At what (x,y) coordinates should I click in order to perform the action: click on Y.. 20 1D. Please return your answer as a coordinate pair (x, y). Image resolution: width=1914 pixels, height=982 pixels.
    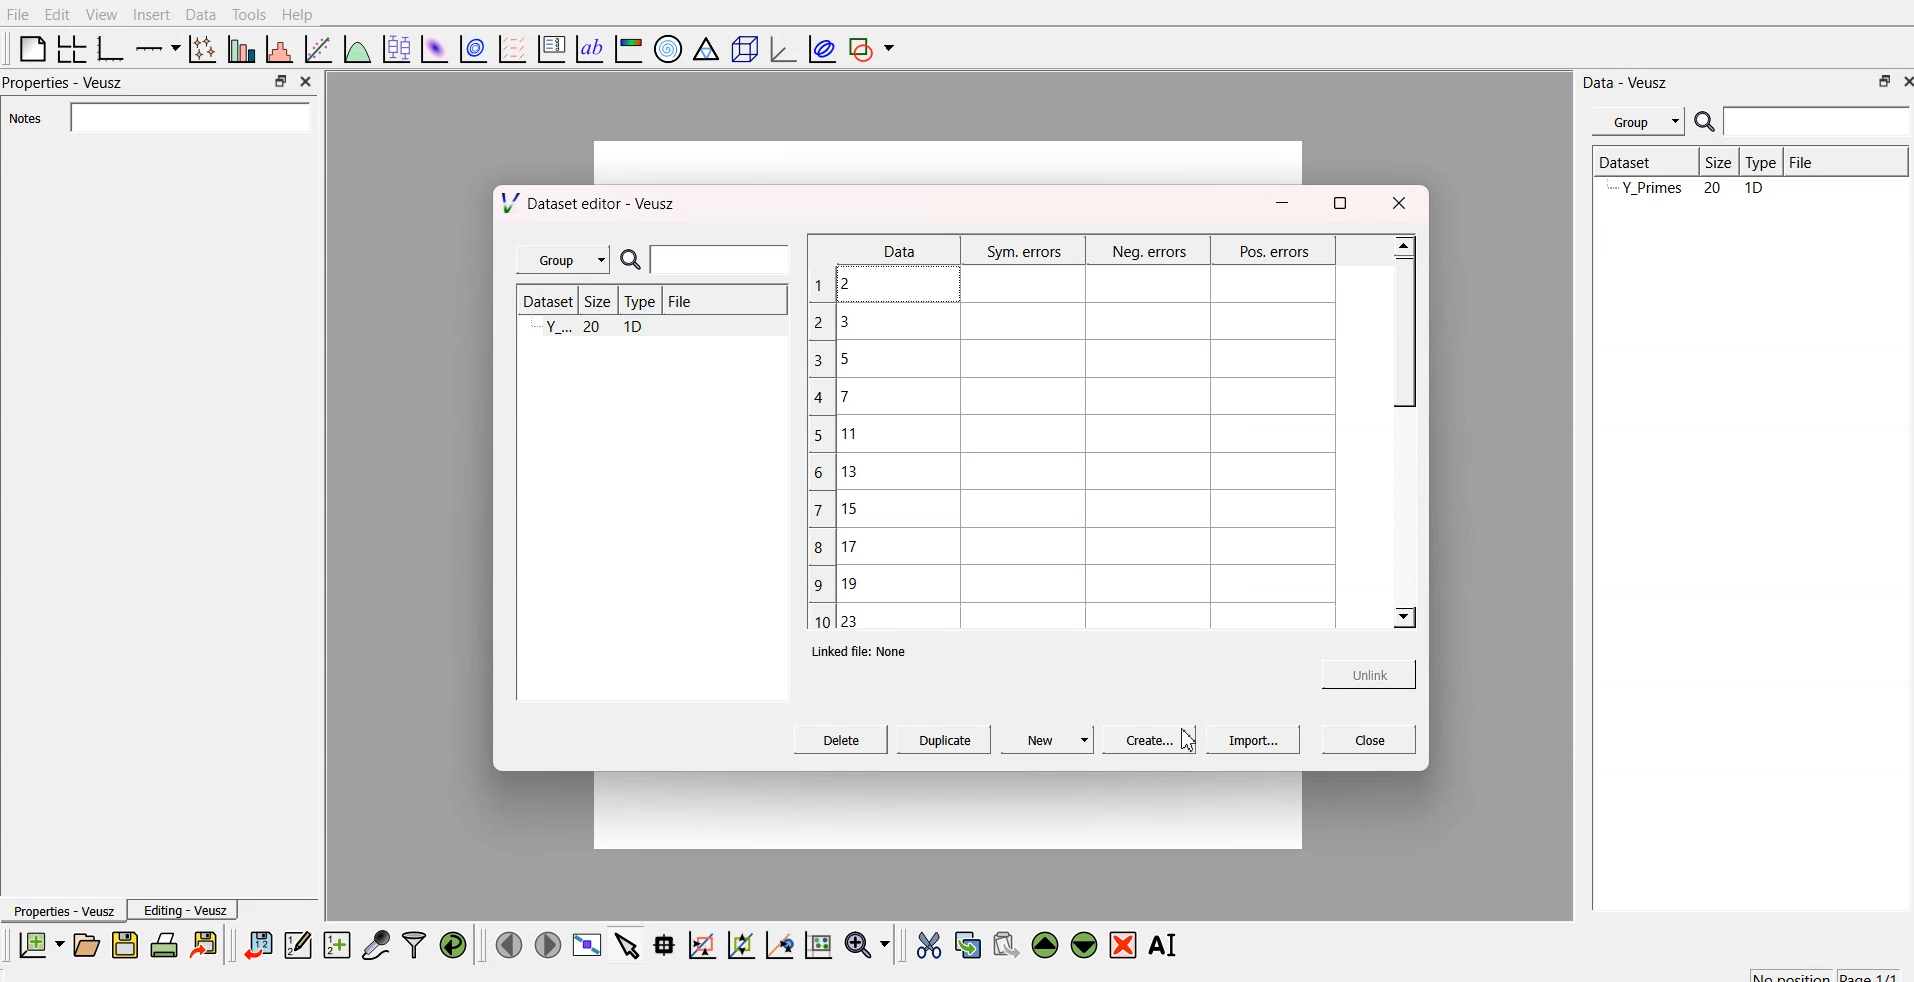
    Looking at the image, I should click on (597, 330).